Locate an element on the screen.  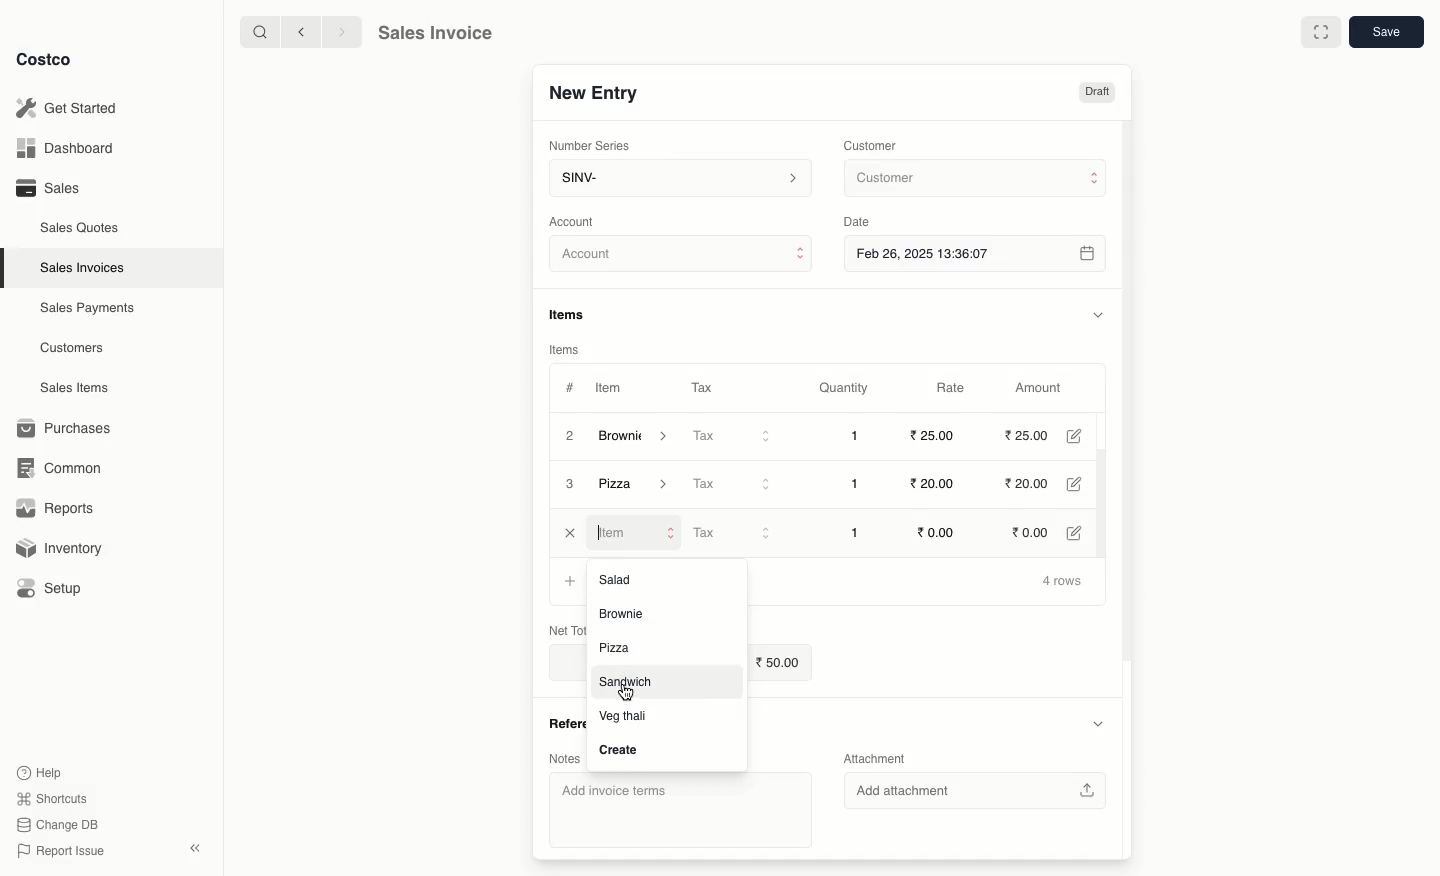
Sales Payments. is located at coordinates (89, 310).